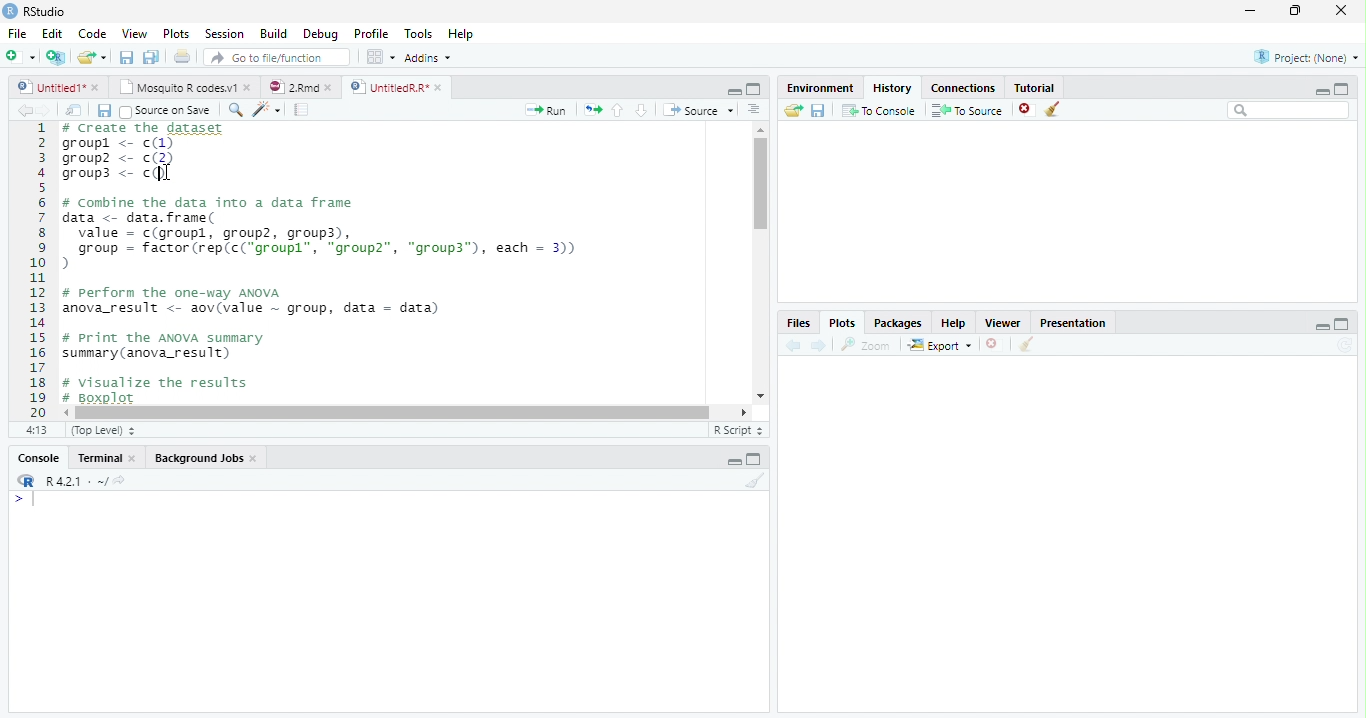 Image resolution: width=1366 pixels, height=718 pixels. What do you see at coordinates (1339, 12) in the screenshot?
I see `Close` at bounding box center [1339, 12].